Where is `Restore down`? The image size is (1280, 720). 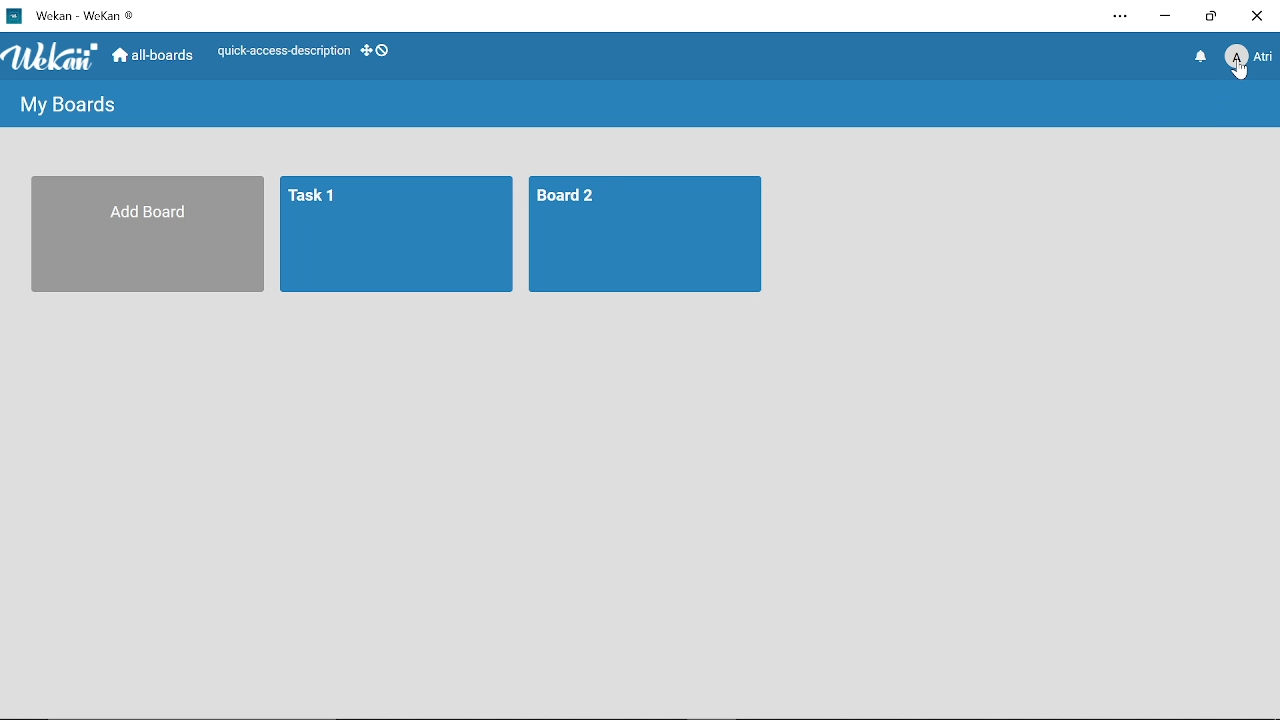
Restore down is located at coordinates (1210, 18).